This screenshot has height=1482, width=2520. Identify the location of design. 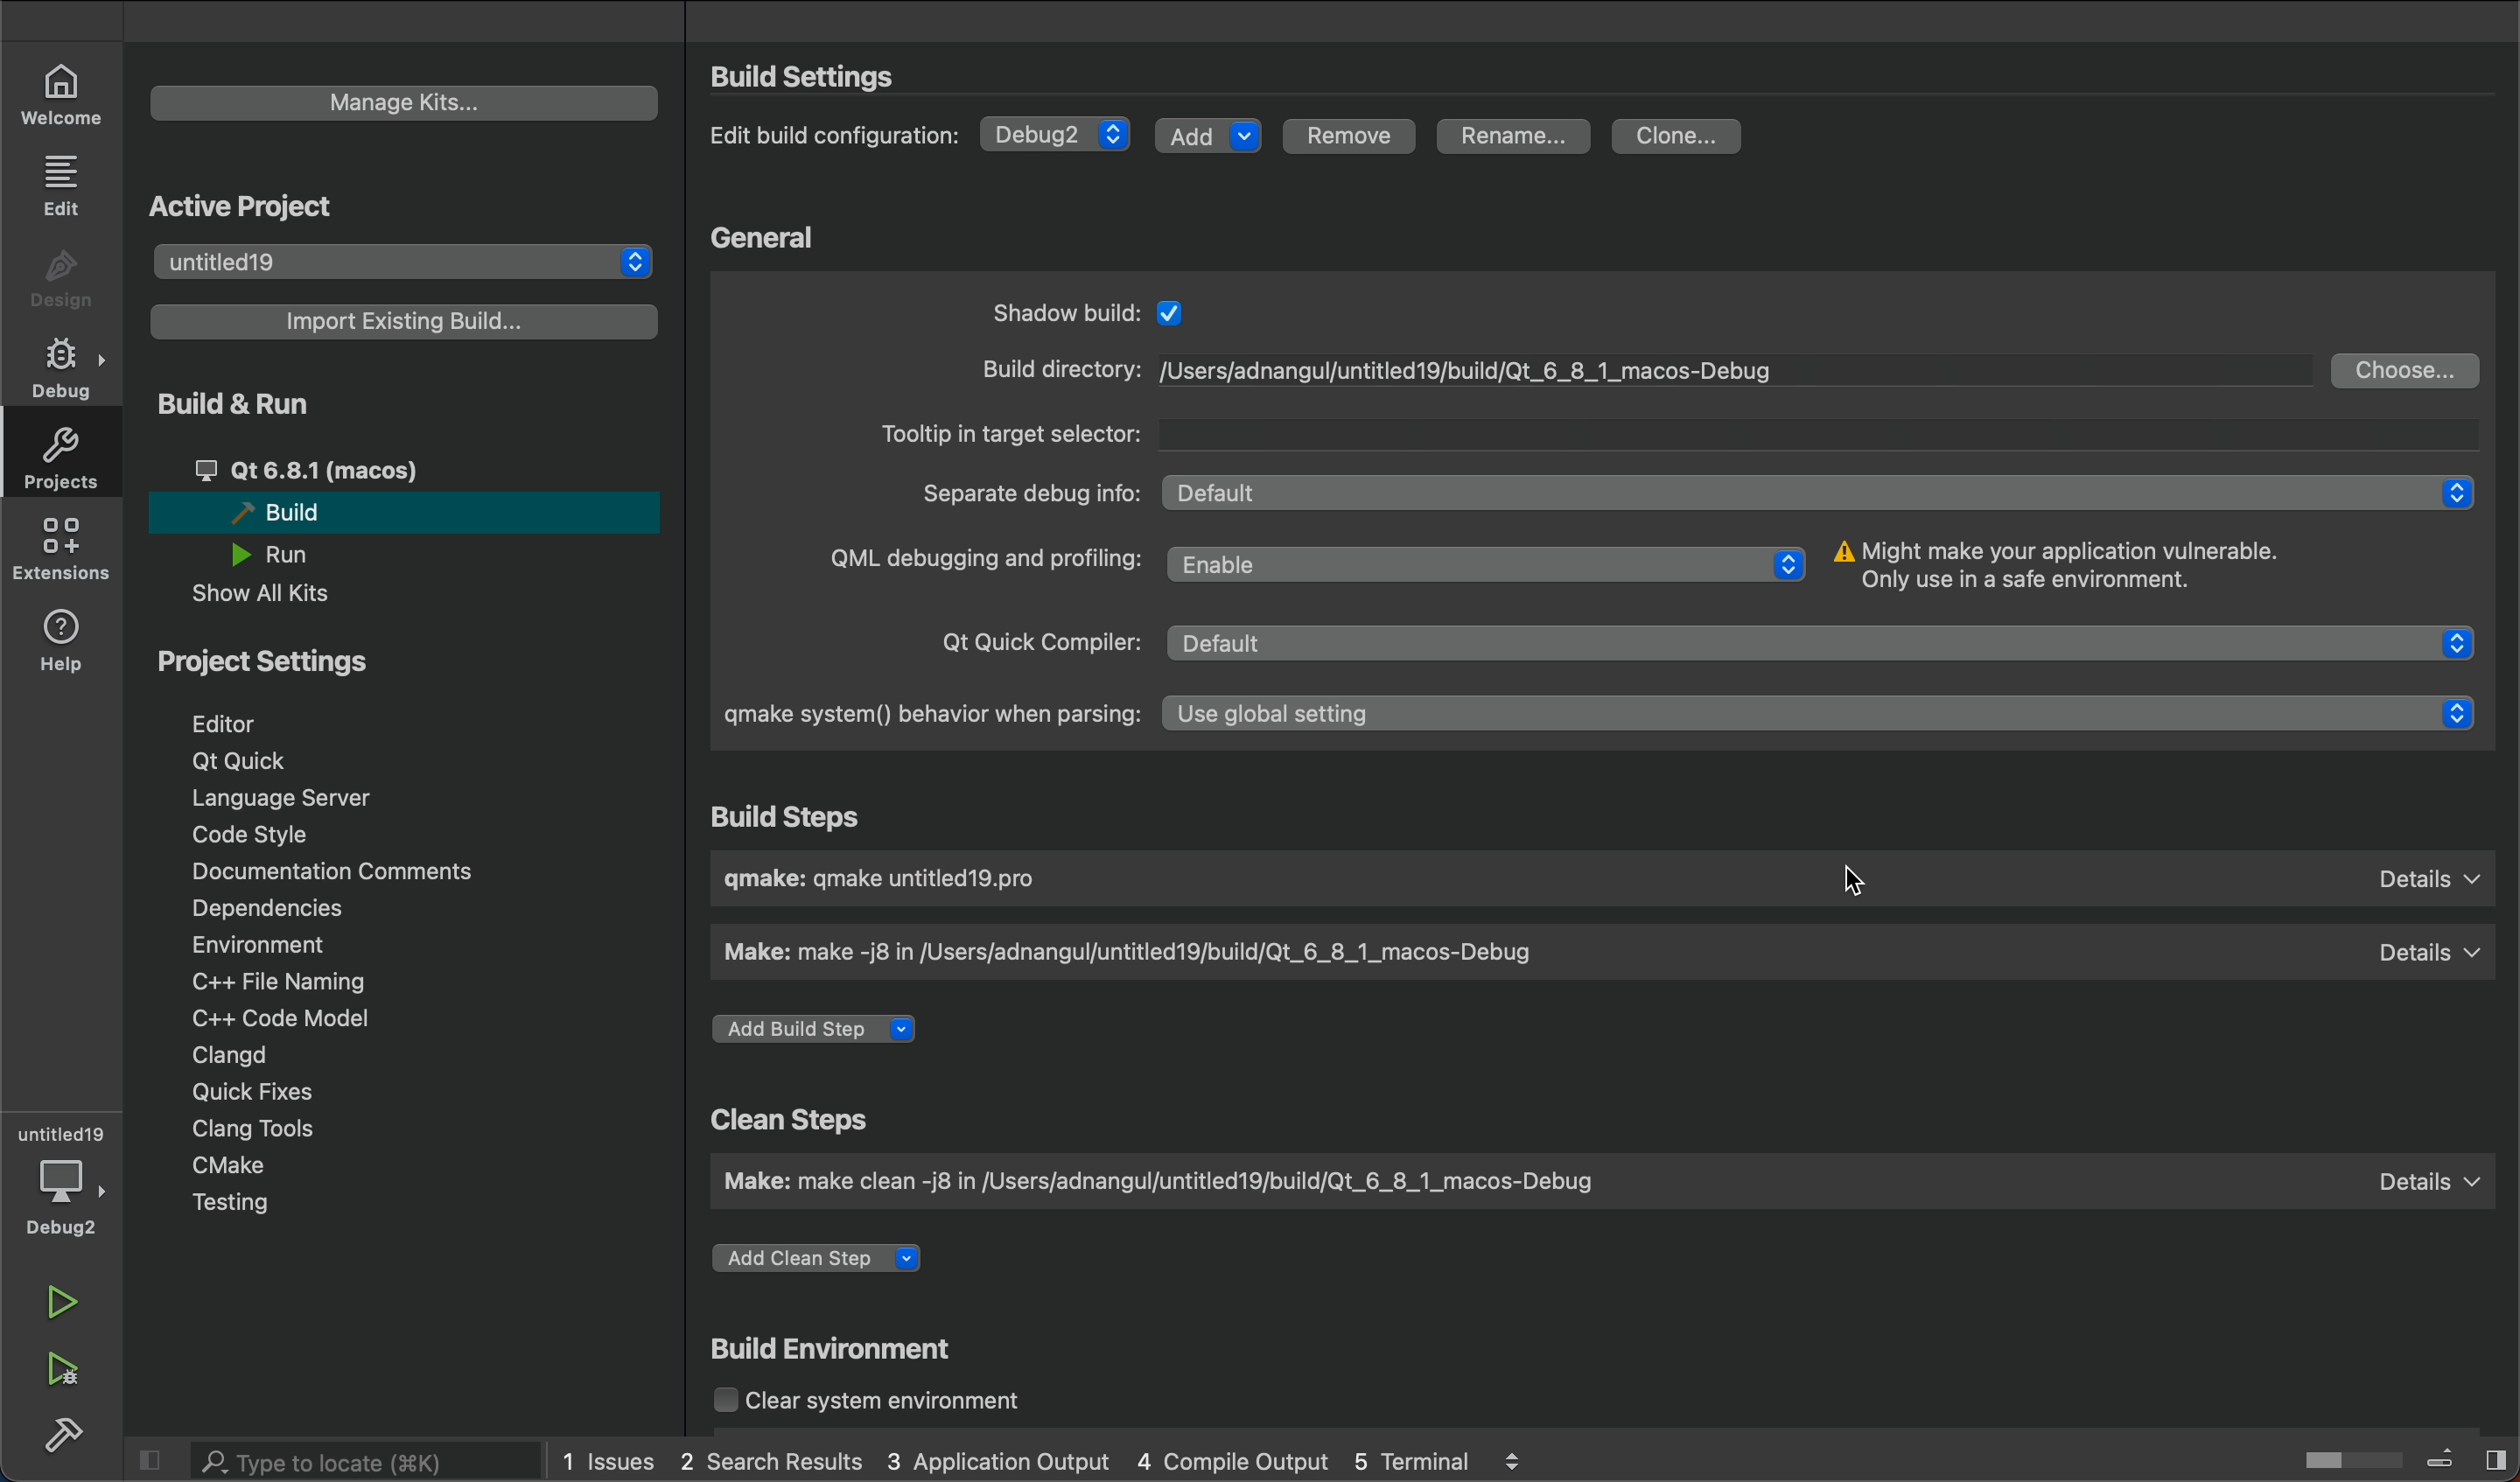
(62, 280).